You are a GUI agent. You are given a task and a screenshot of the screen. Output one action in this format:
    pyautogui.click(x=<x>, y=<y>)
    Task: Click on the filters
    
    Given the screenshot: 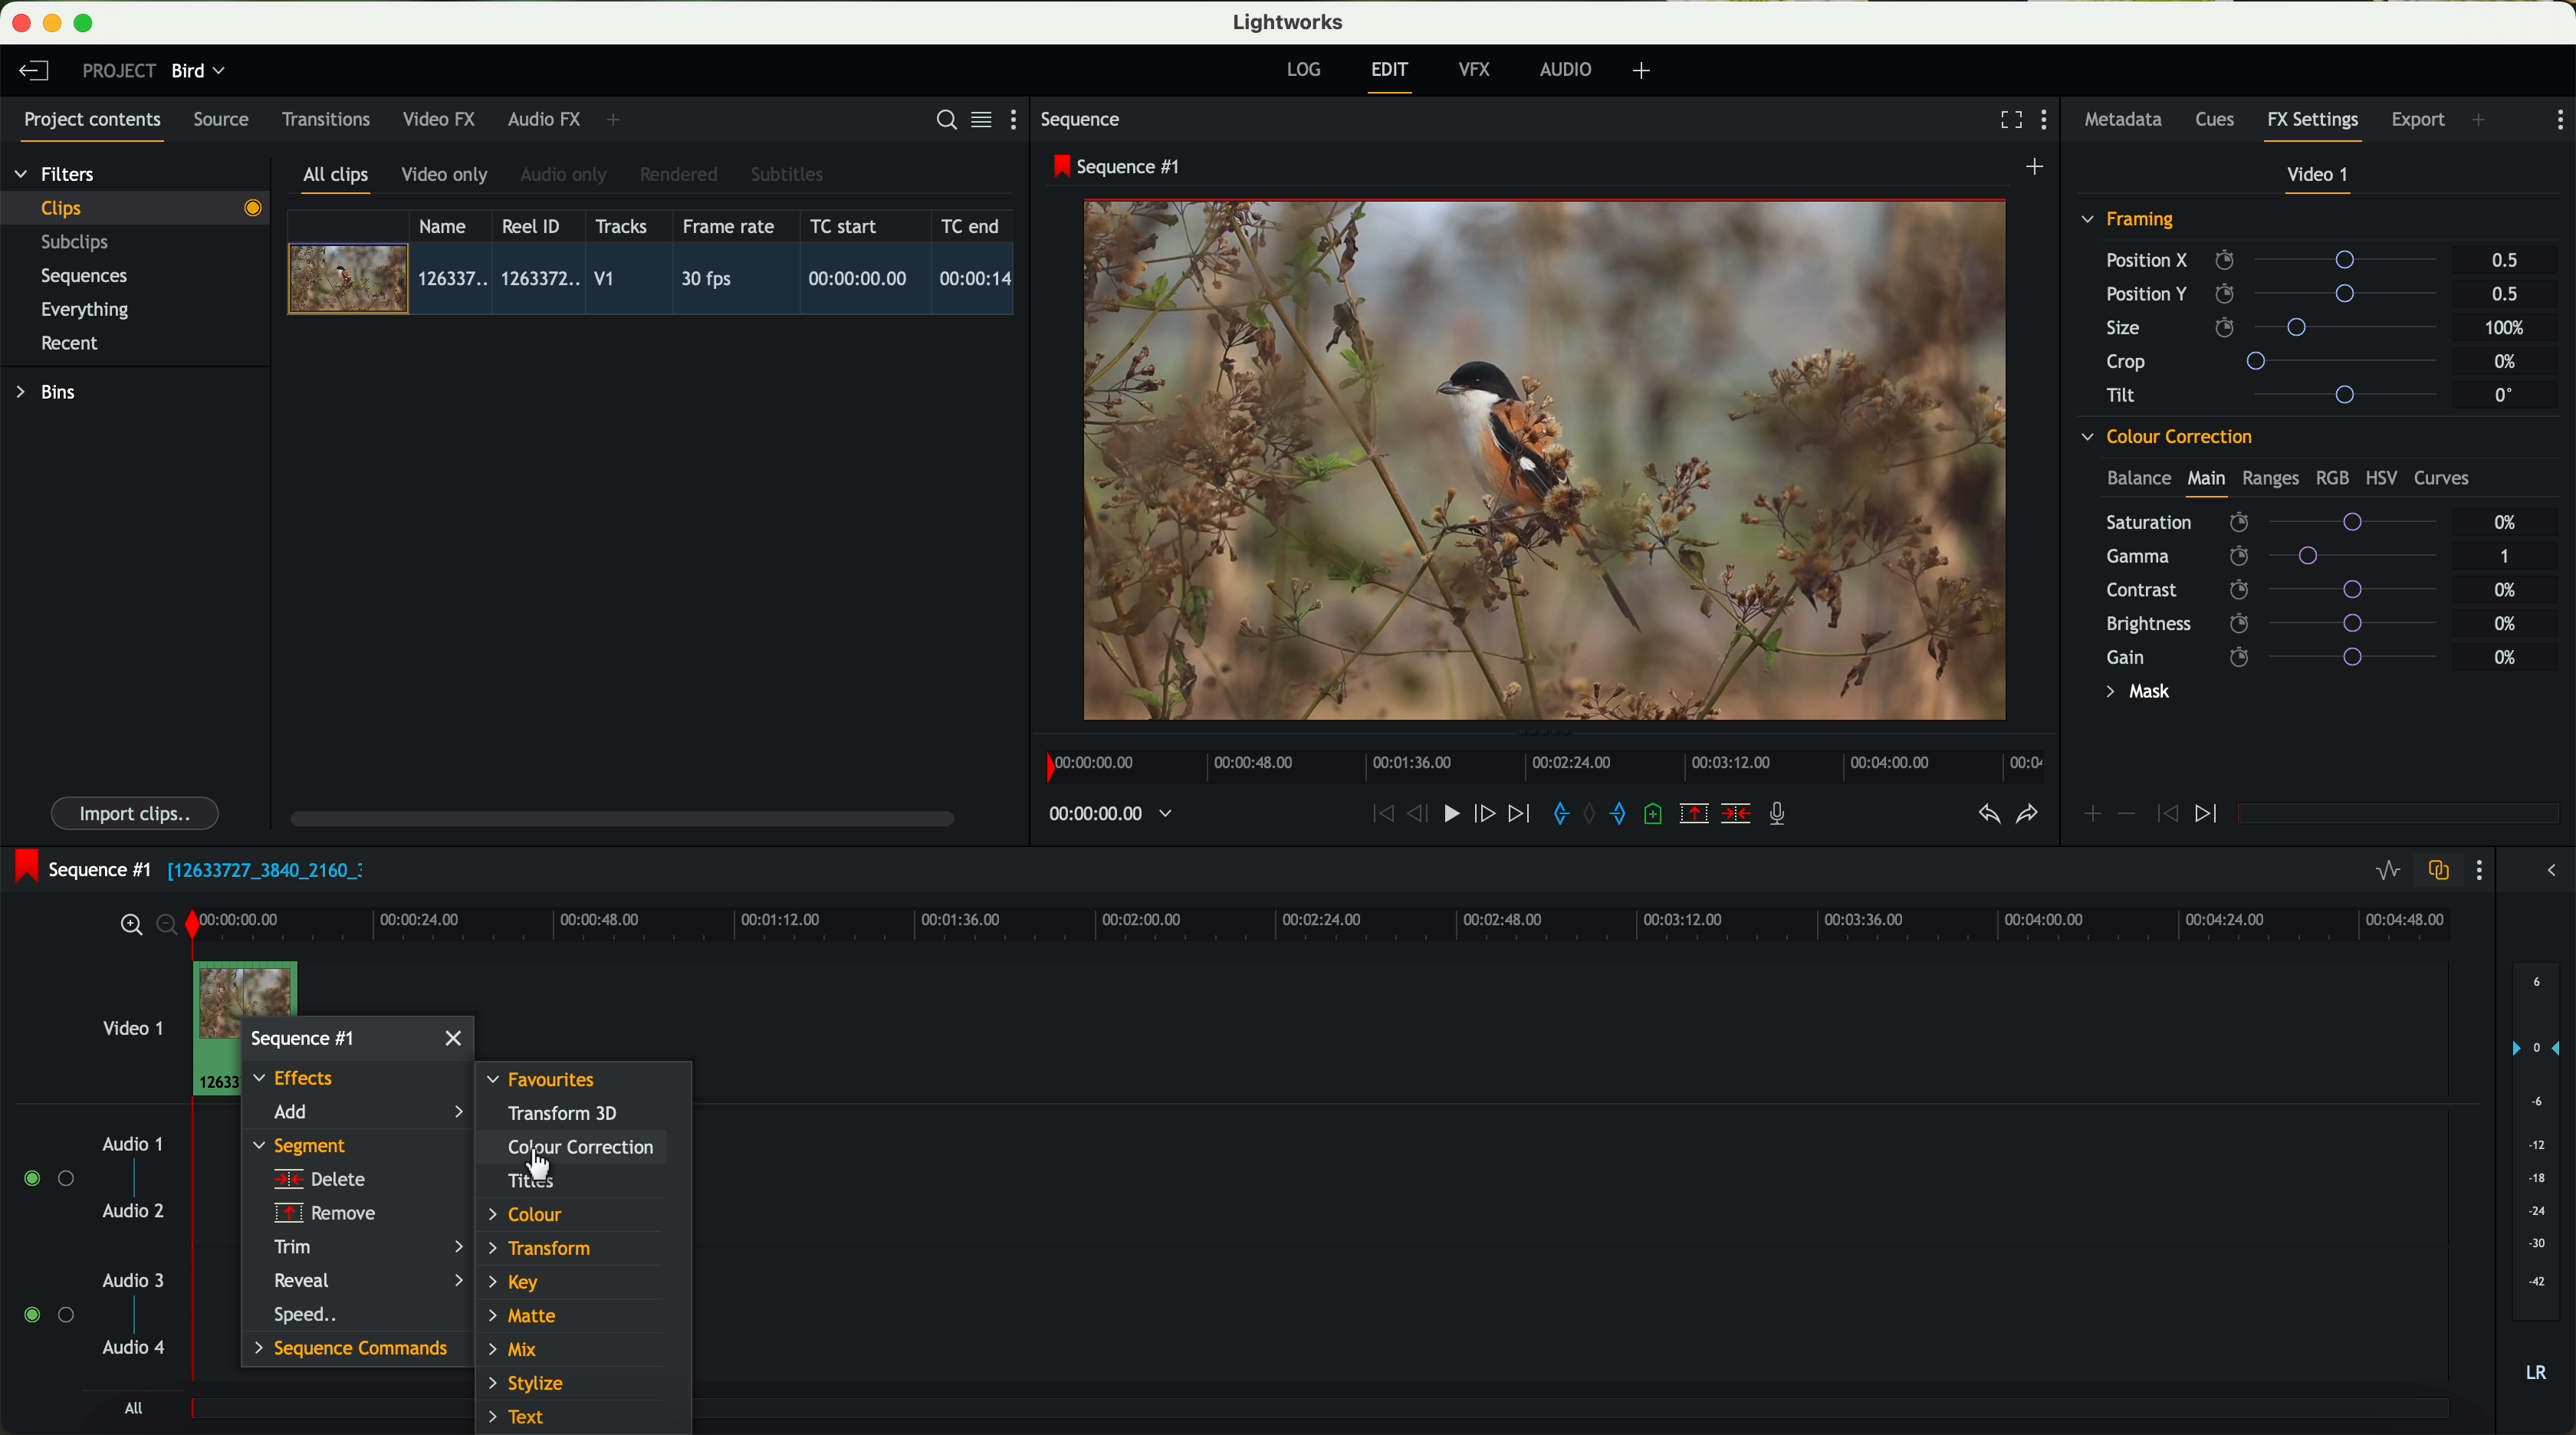 What is the action you would take?
    pyautogui.click(x=57, y=173)
    